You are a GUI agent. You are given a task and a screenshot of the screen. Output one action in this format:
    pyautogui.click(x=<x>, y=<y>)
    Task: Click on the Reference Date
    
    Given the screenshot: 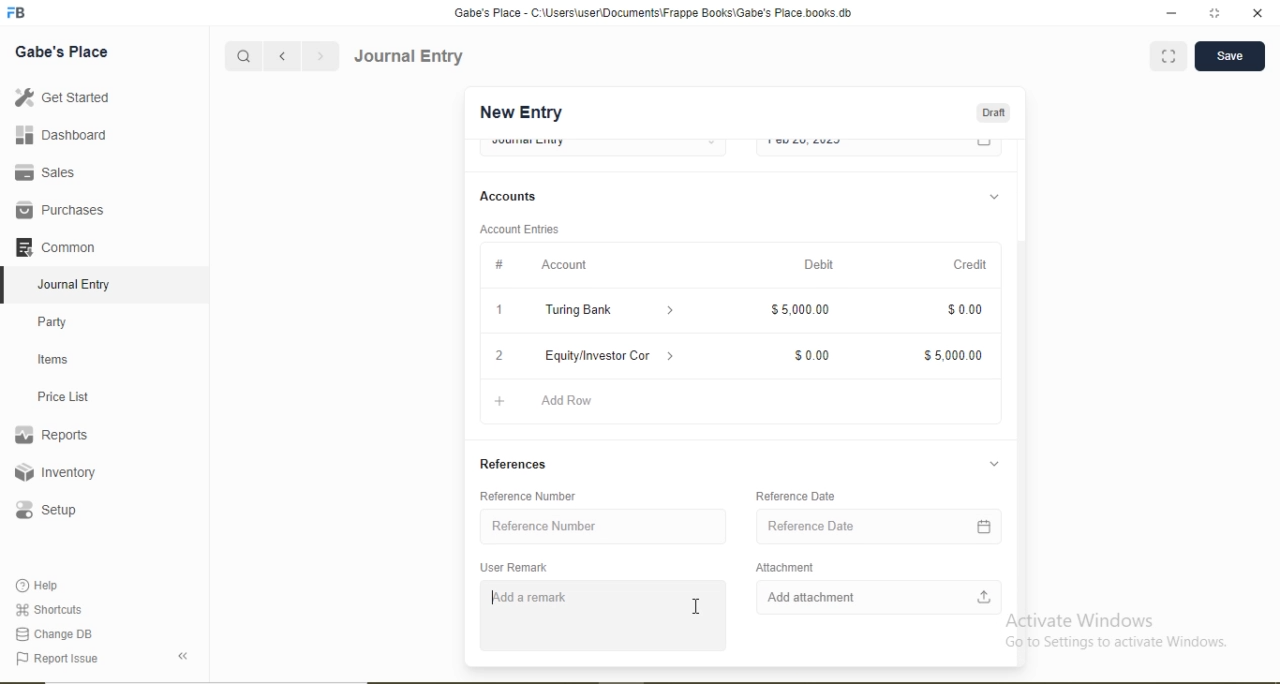 What is the action you would take?
    pyautogui.click(x=795, y=496)
    